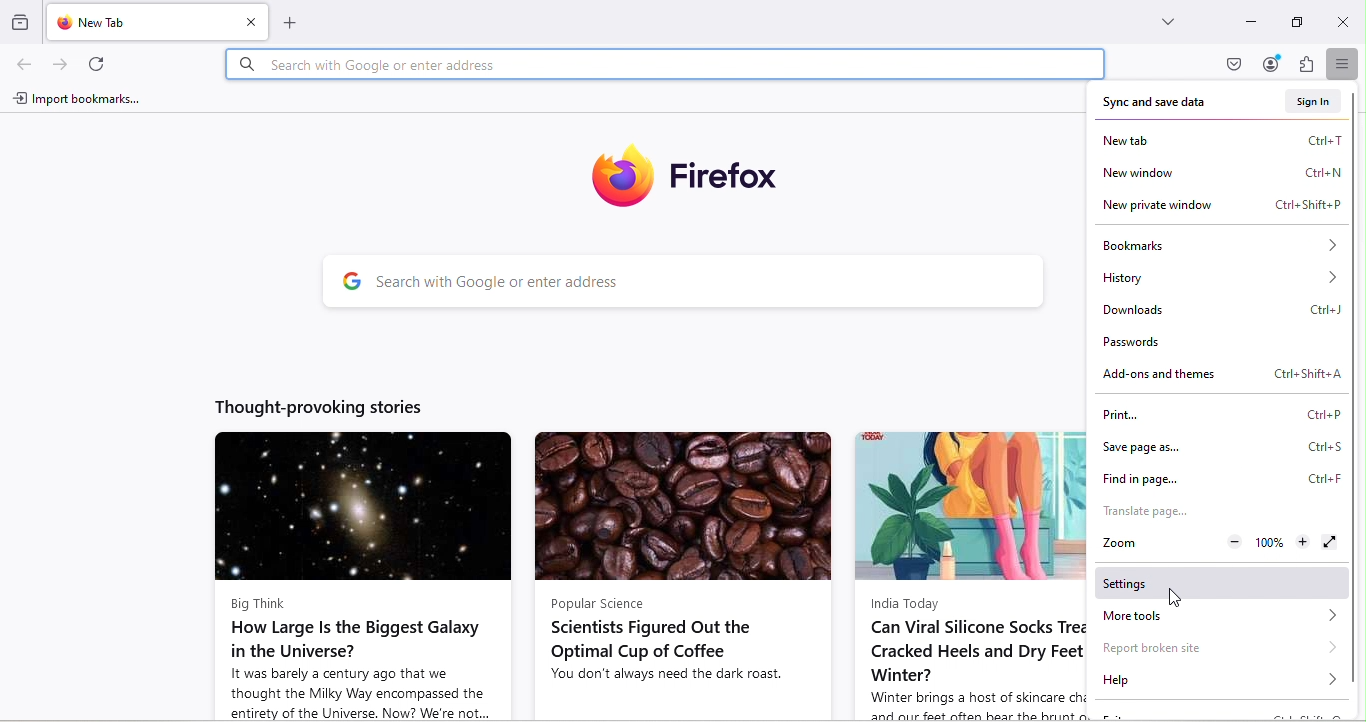 This screenshot has height=722, width=1366. Describe the element at coordinates (1221, 310) in the screenshot. I see `Downloads` at that location.